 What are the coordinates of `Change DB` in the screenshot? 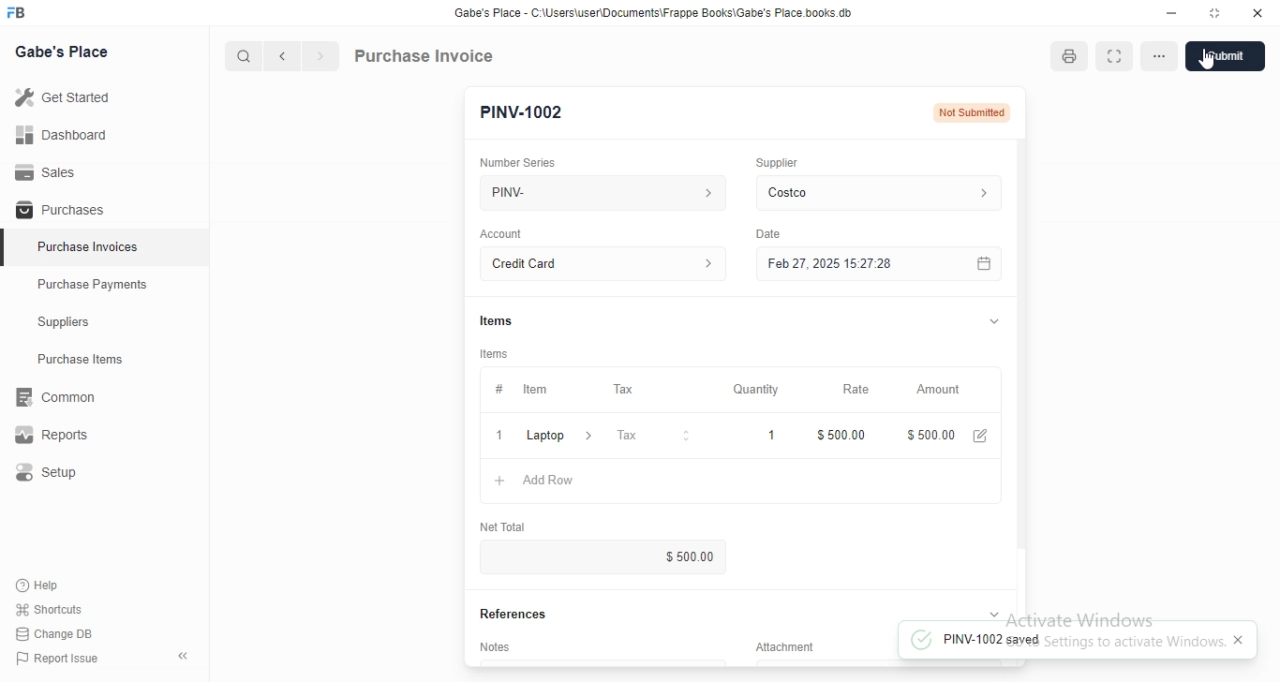 It's located at (54, 634).